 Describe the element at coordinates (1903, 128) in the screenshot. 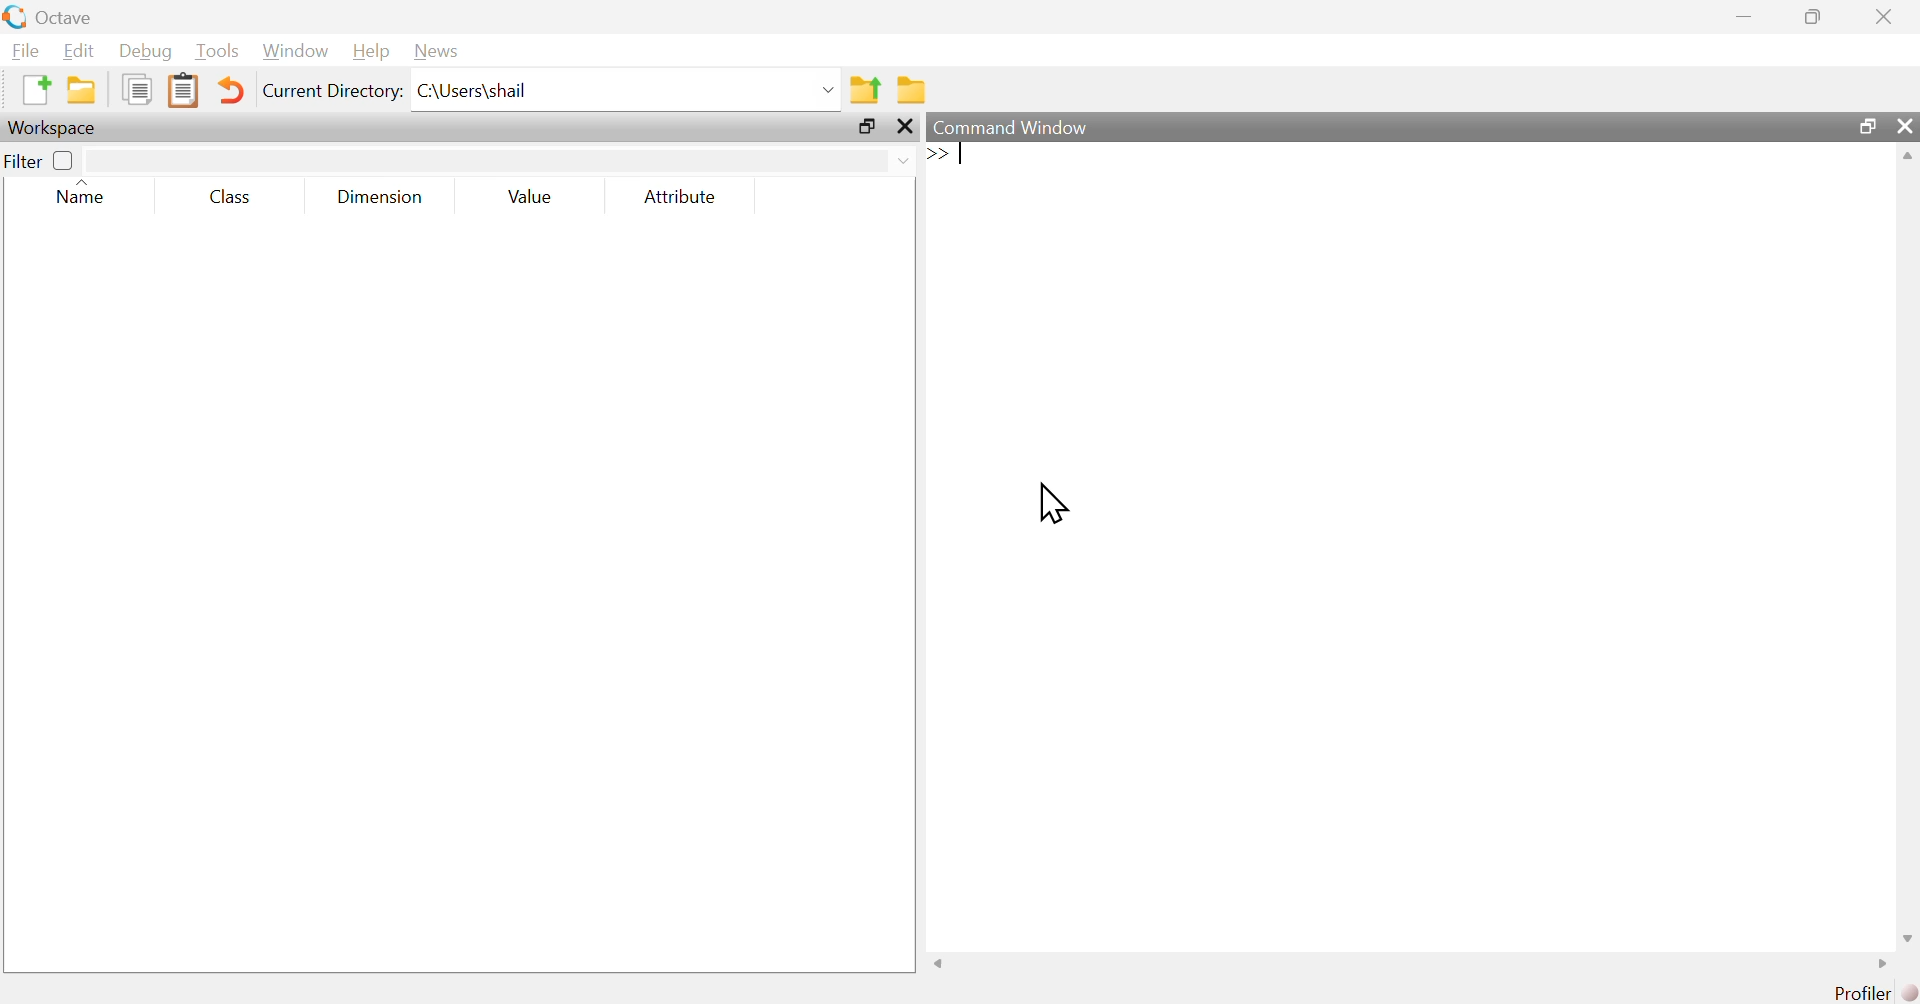

I see `close` at that location.